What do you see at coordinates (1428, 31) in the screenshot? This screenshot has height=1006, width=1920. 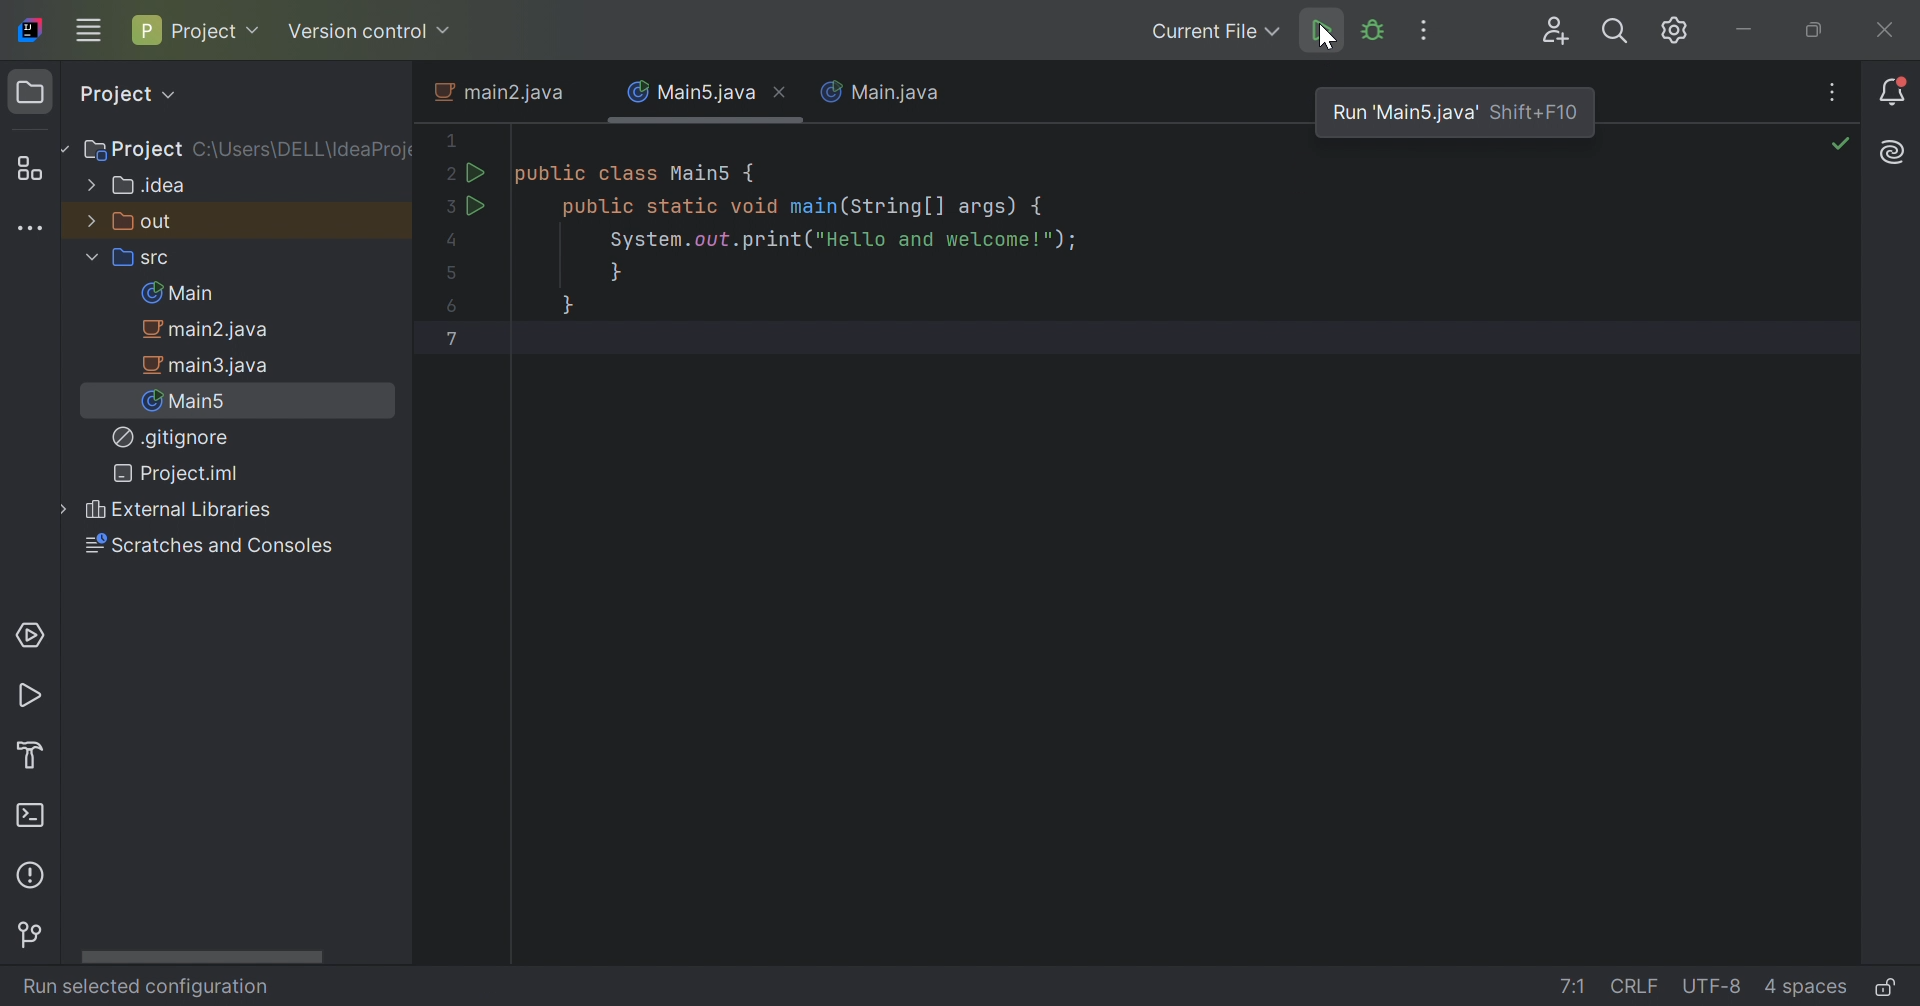 I see `More Actions` at bounding box center [1428, 31].